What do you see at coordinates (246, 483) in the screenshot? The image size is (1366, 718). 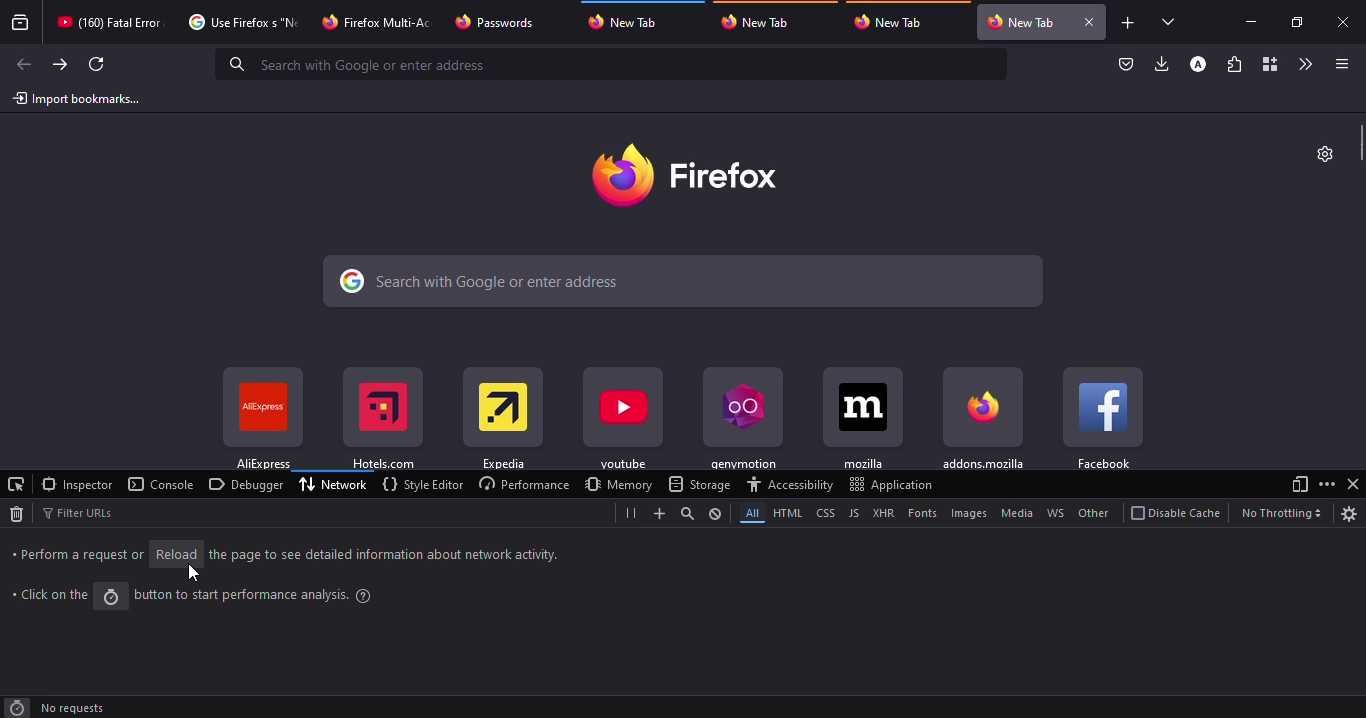 I see `debugger` at bounding box center [246, 483].